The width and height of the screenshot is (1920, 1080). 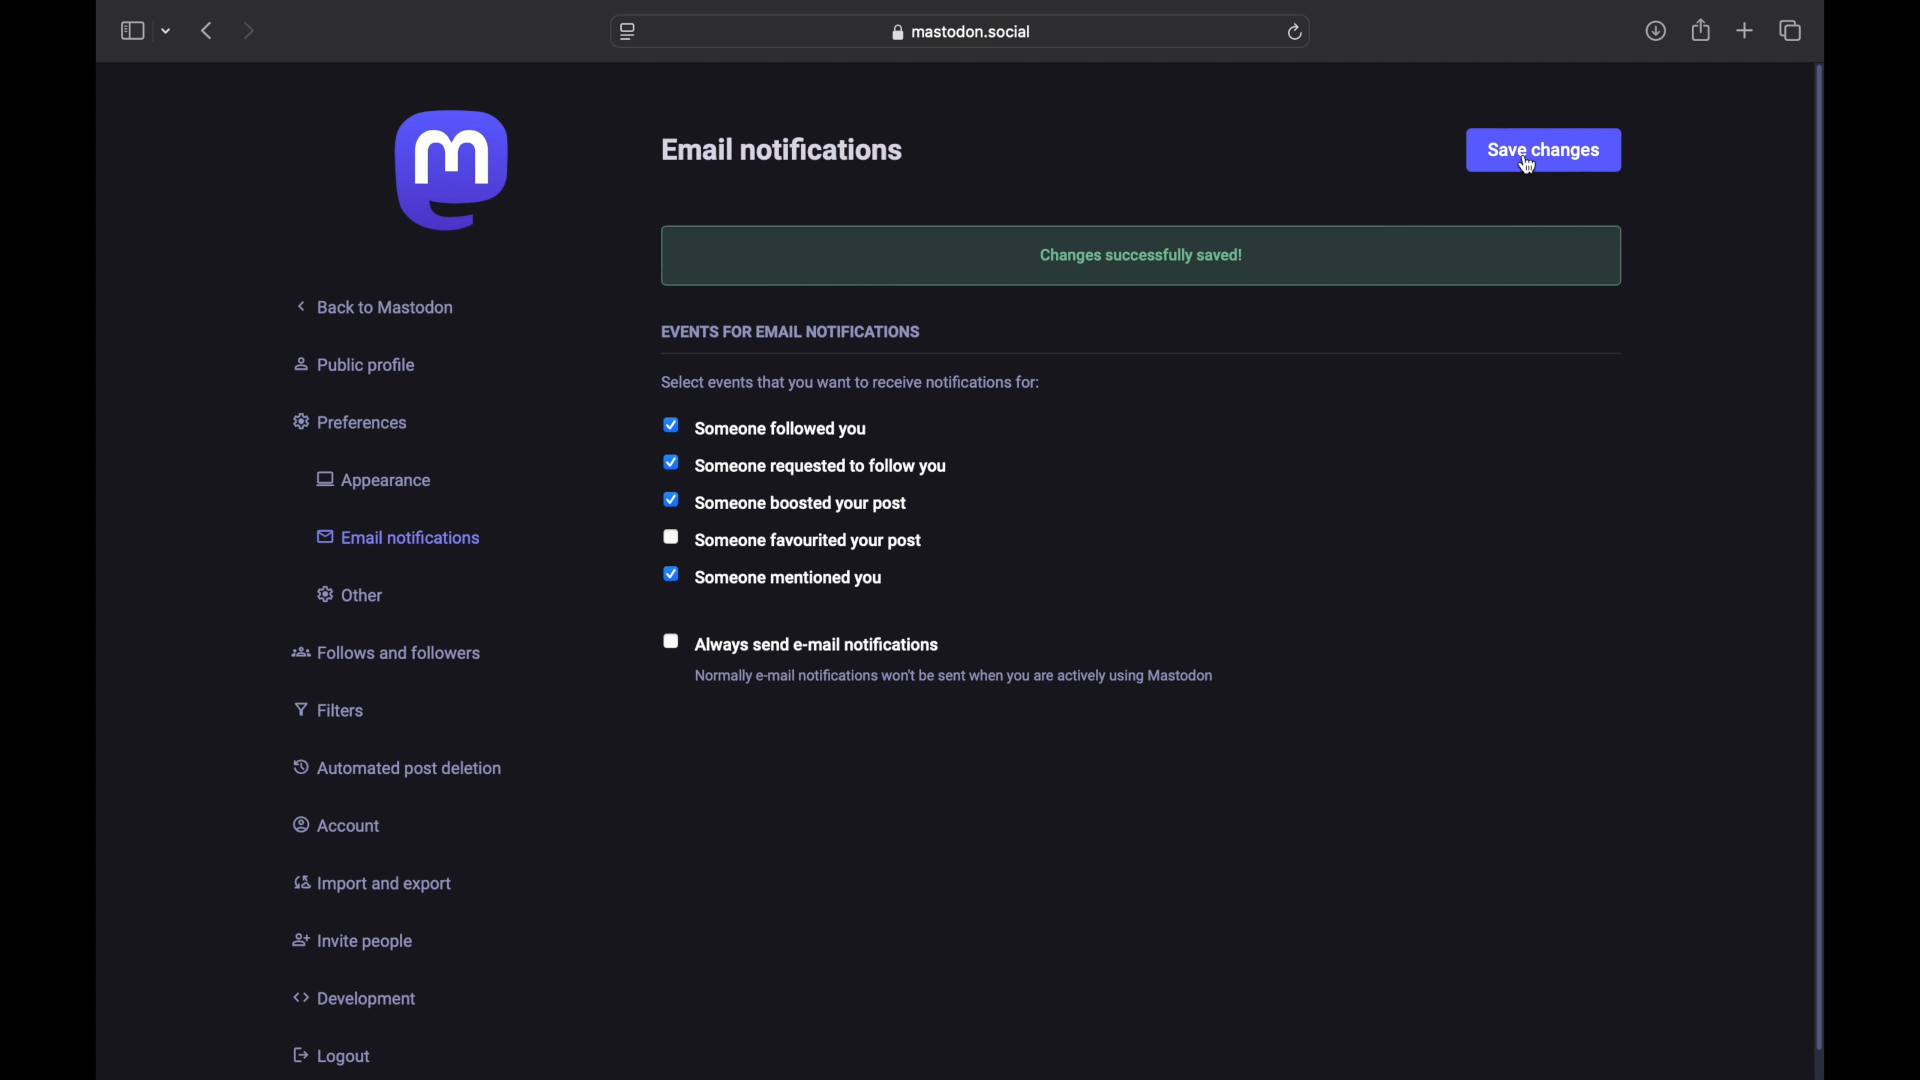 I want to click on refresh, so click(x=1294, y=31).